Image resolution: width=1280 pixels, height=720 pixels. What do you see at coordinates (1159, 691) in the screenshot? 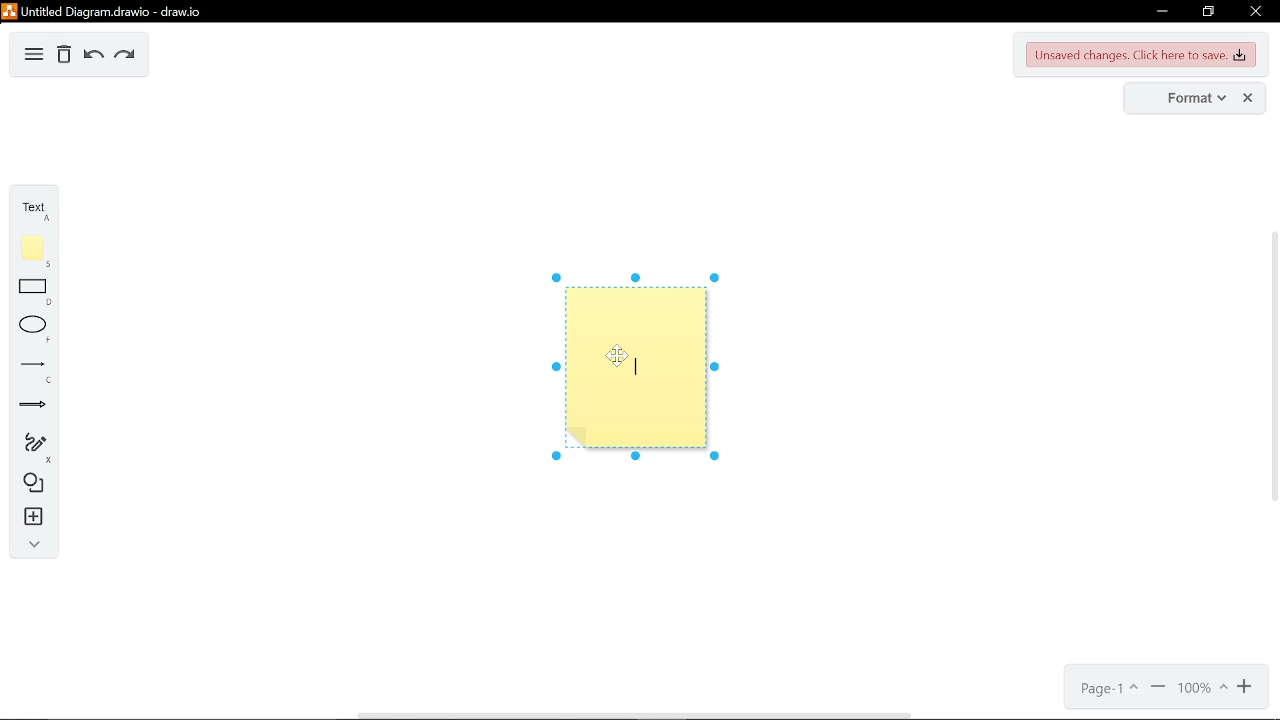
I see `zoom out` at bounding box center [1159, 691].